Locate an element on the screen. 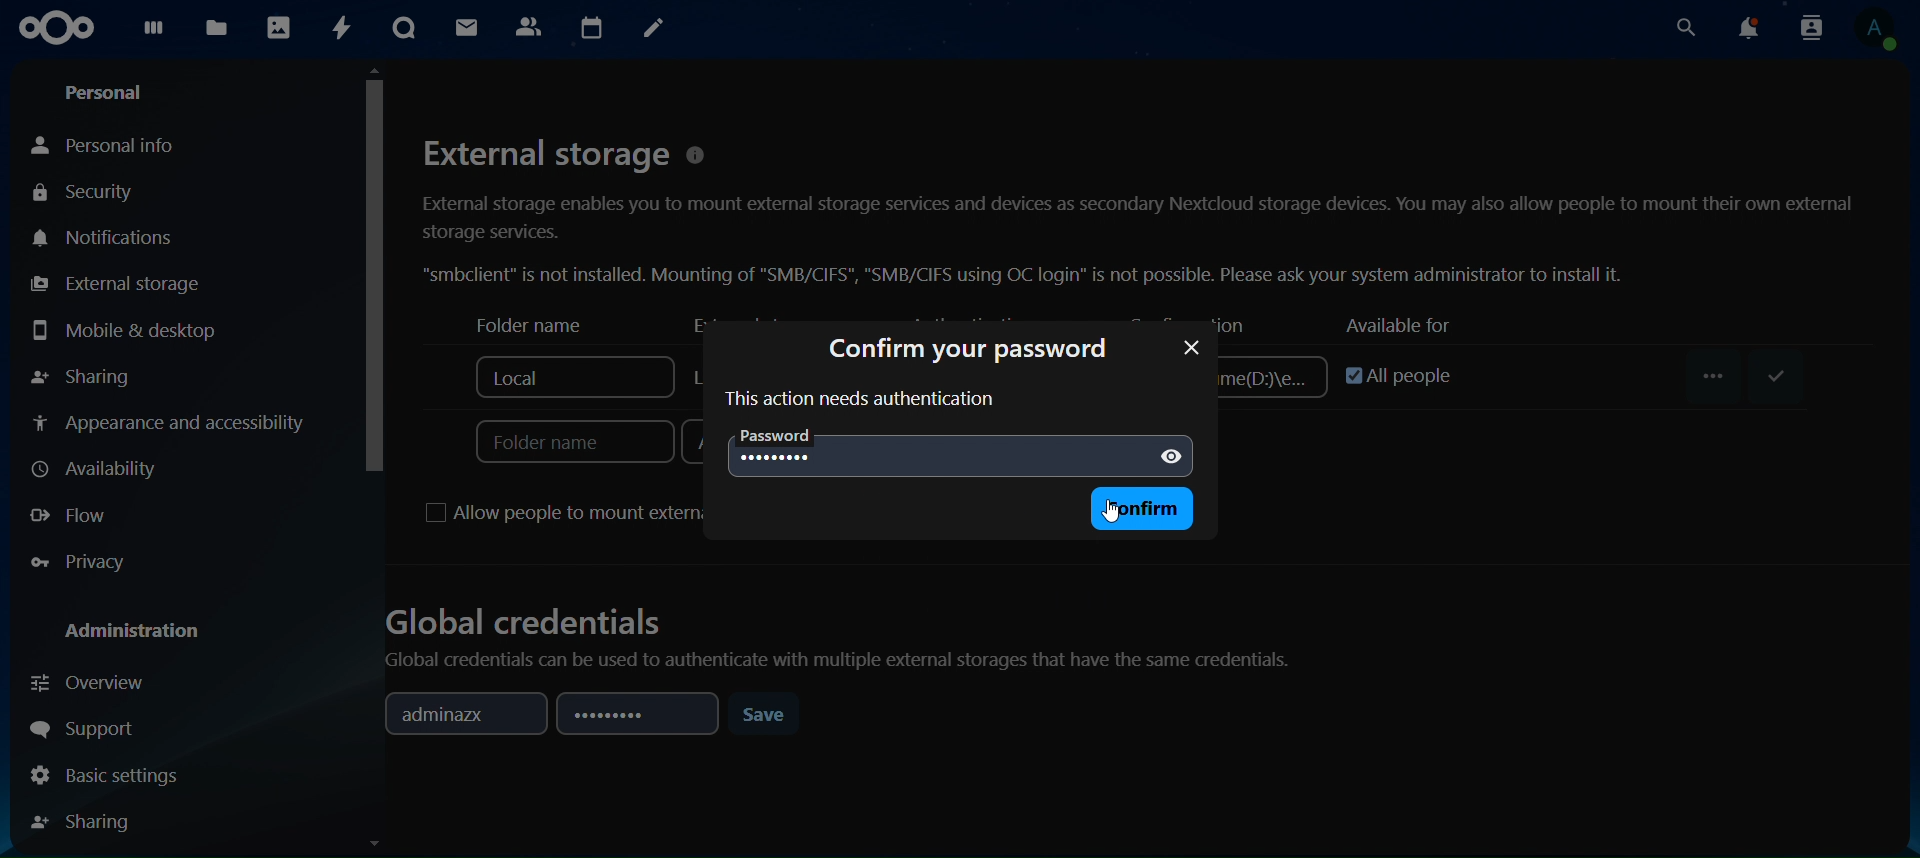 This screenshot has height=858, width=1920. notes is located at coordinates (652, 28).